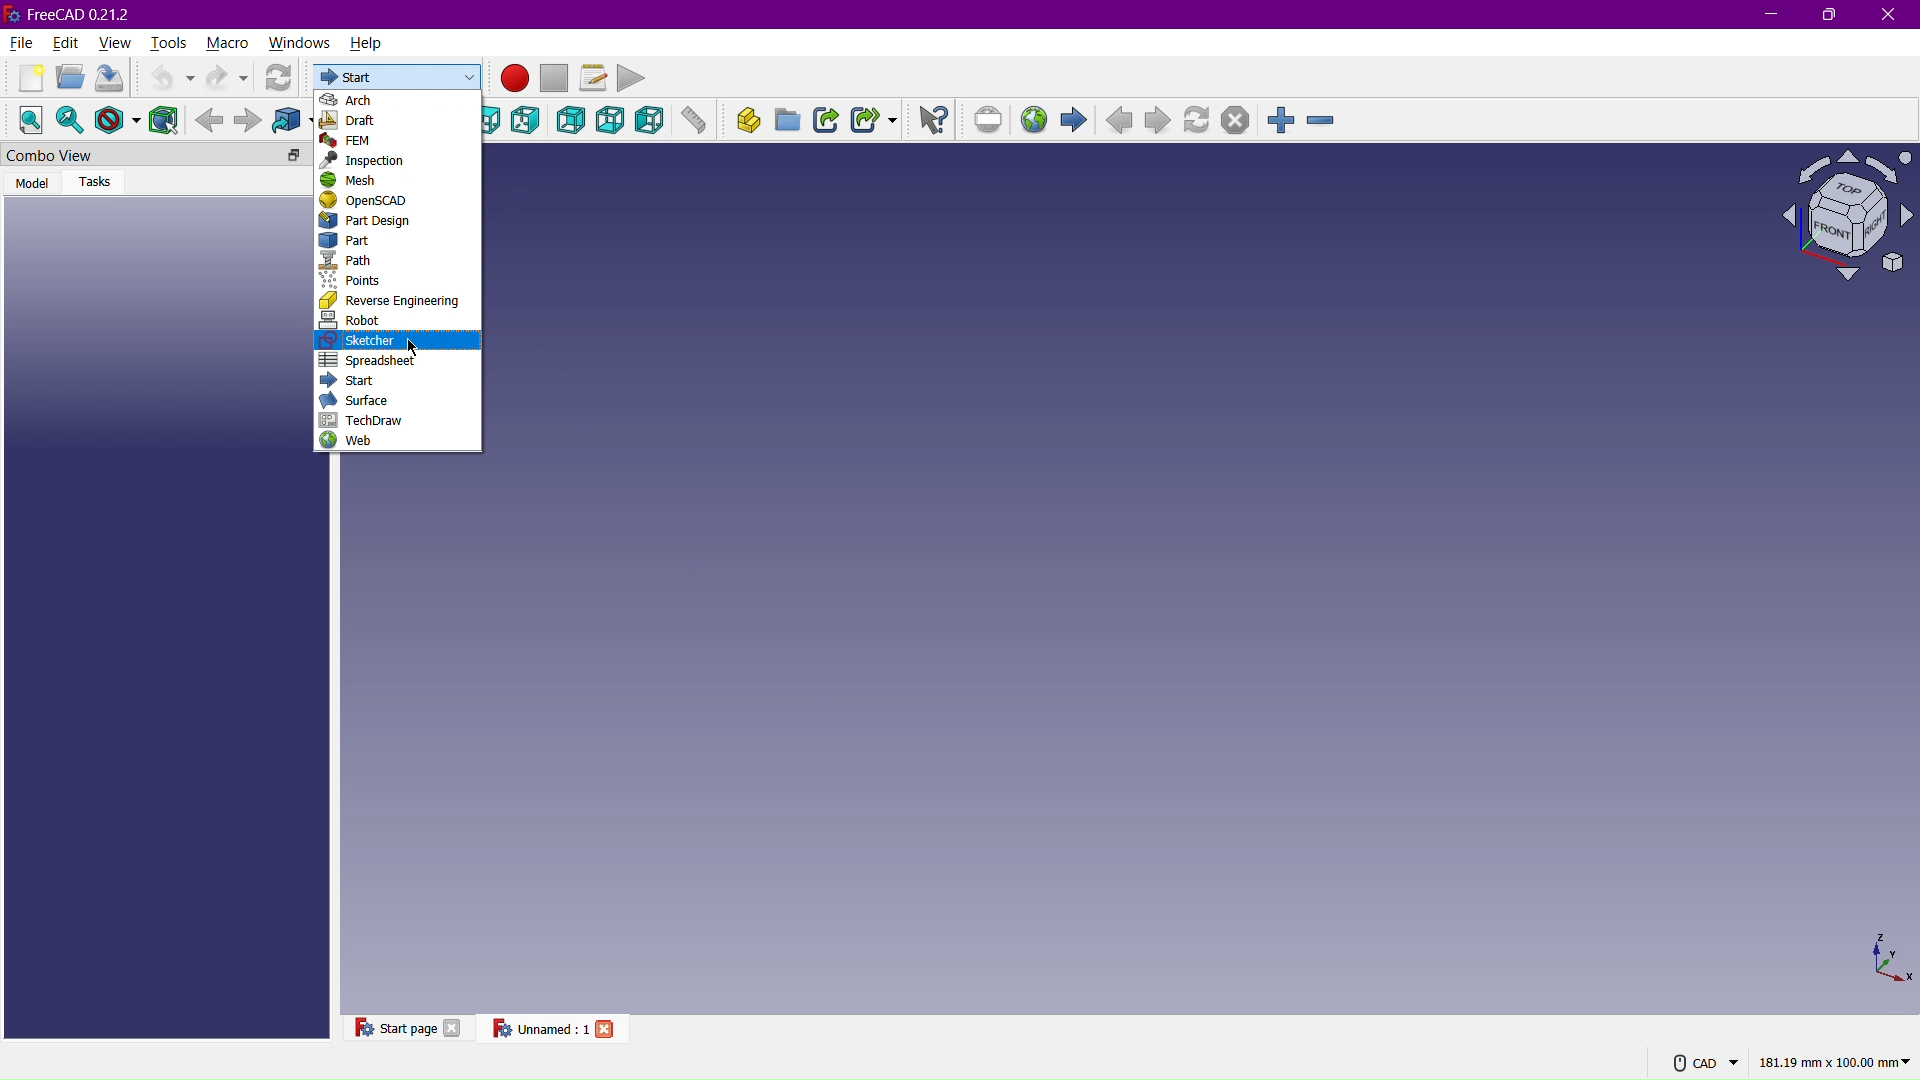 The height and width of the screenshot is (1080, 1920). What do you see at coordinates (553, 79) in the screenshot?
I see `Stop Macros` at bounding box center [553, 79].